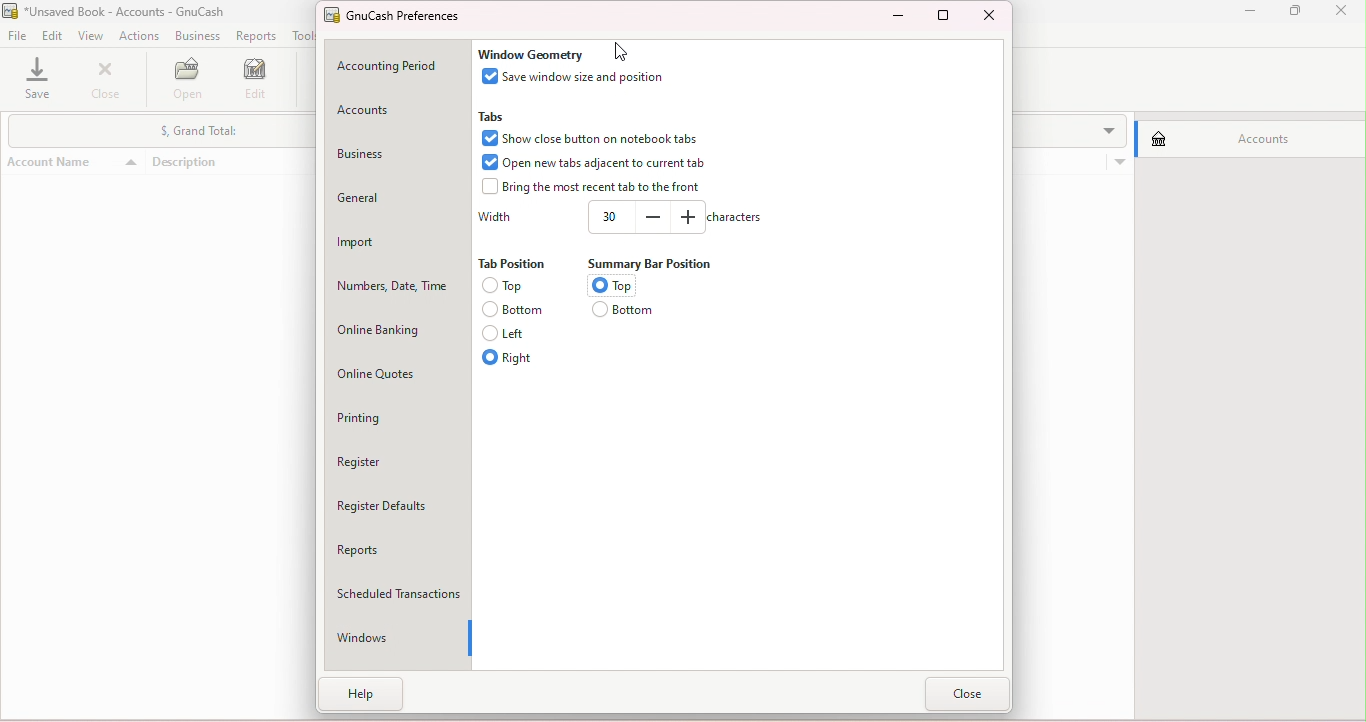 The height and width of the screenshot is (722, 1366). Describe the element at coordinates (1118, 122) in the screenshot. I see `More options` at that location.